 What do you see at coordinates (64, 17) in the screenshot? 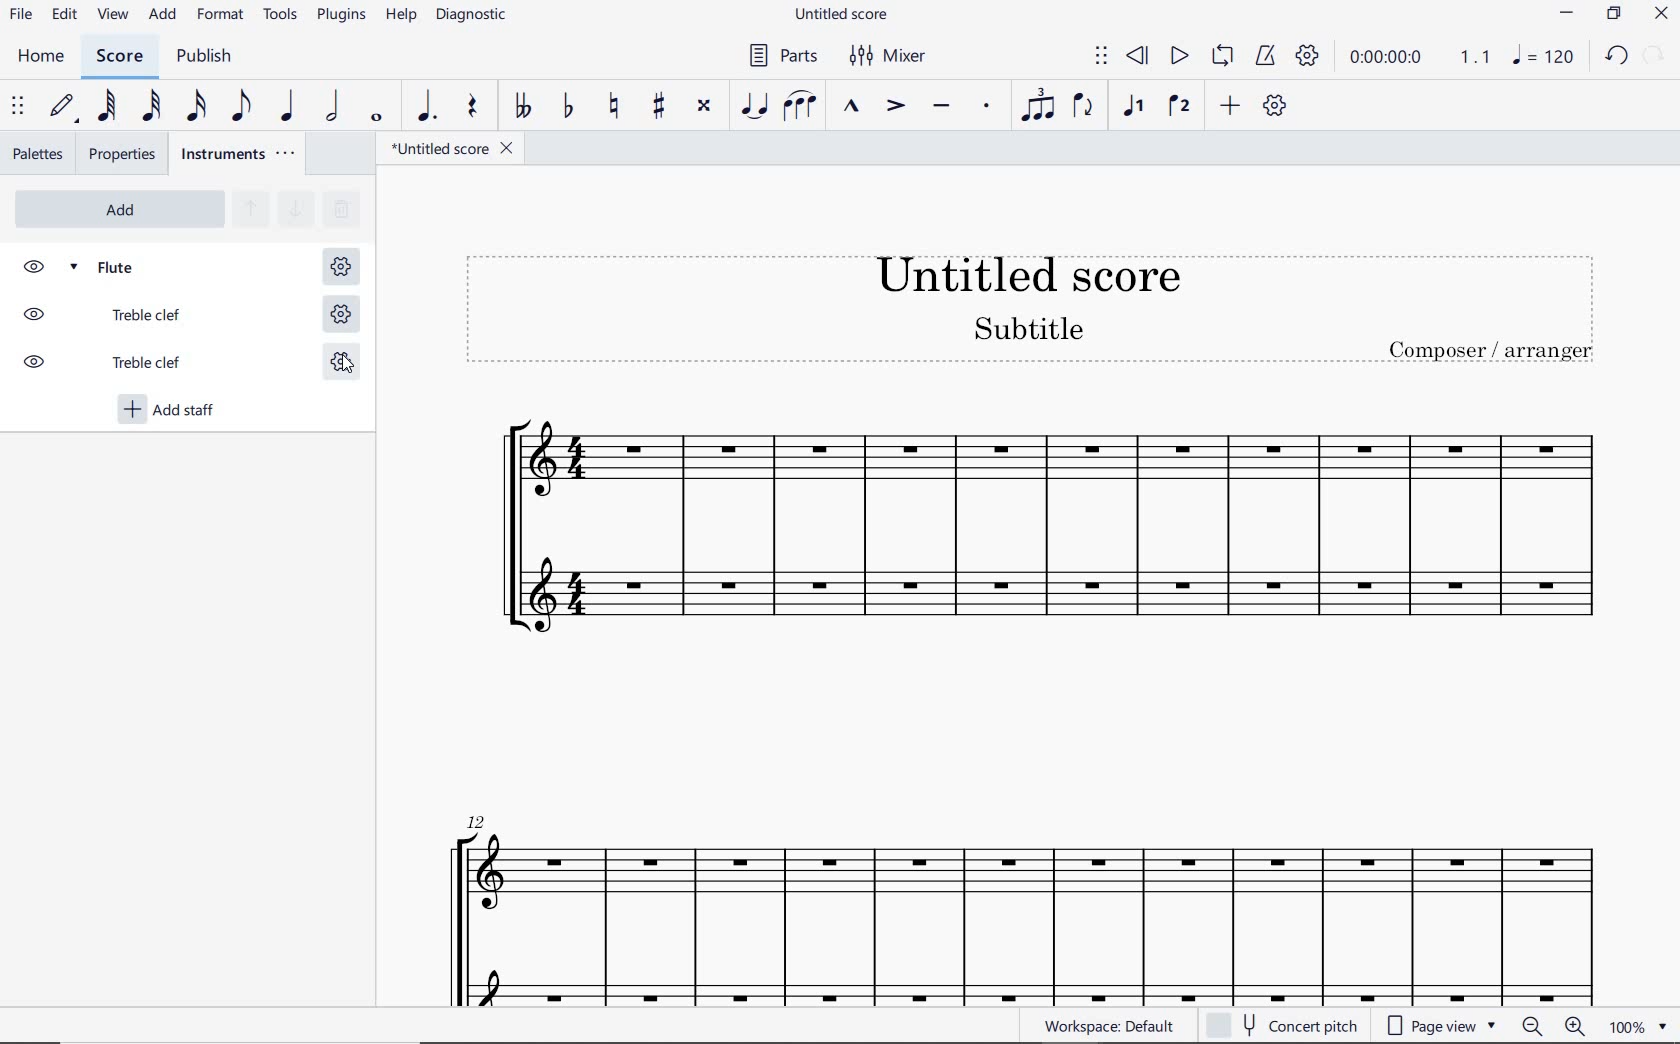
I see `edit` at bounding box center [64, 17].